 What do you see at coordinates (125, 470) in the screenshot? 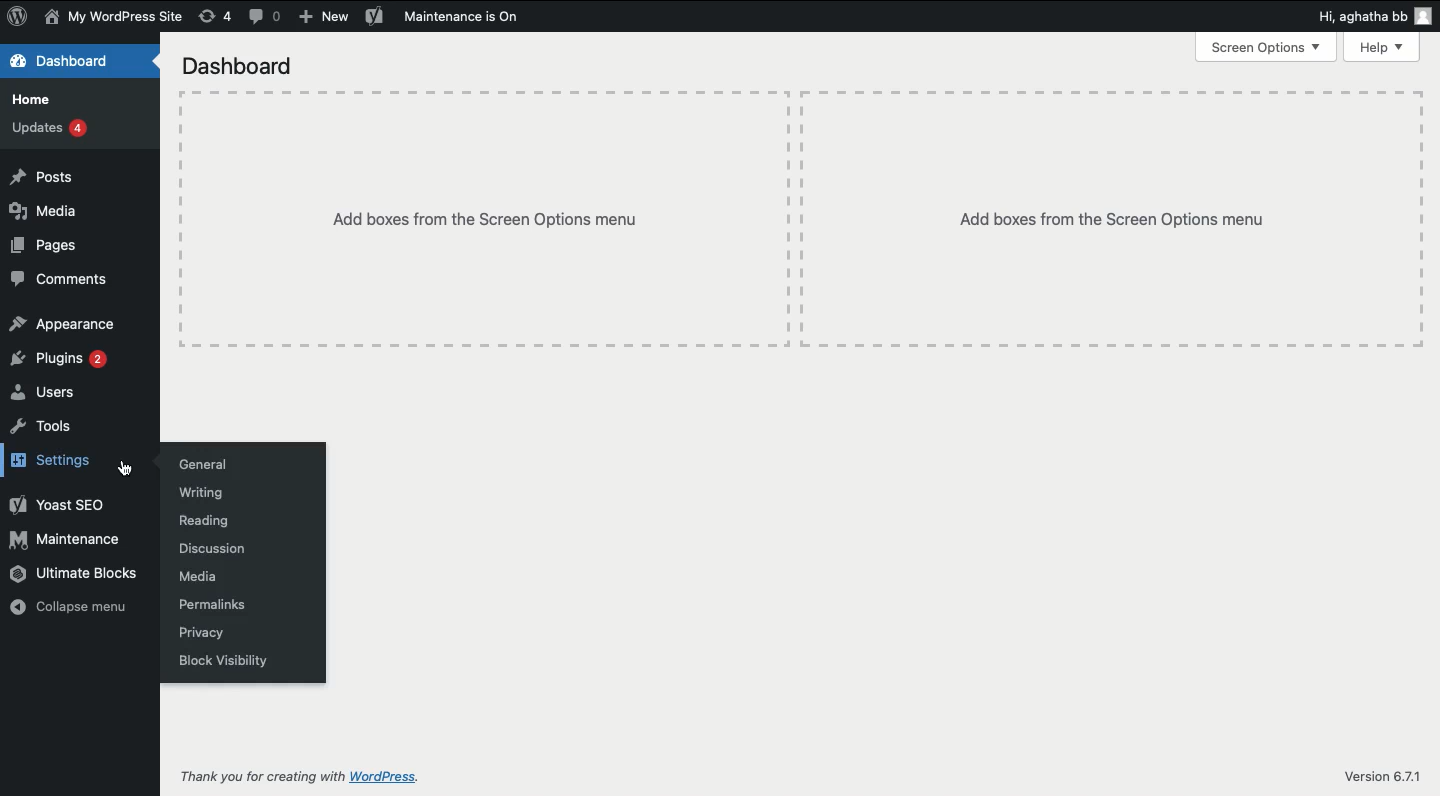
I see `cursor` at bounding box center [125, 470].